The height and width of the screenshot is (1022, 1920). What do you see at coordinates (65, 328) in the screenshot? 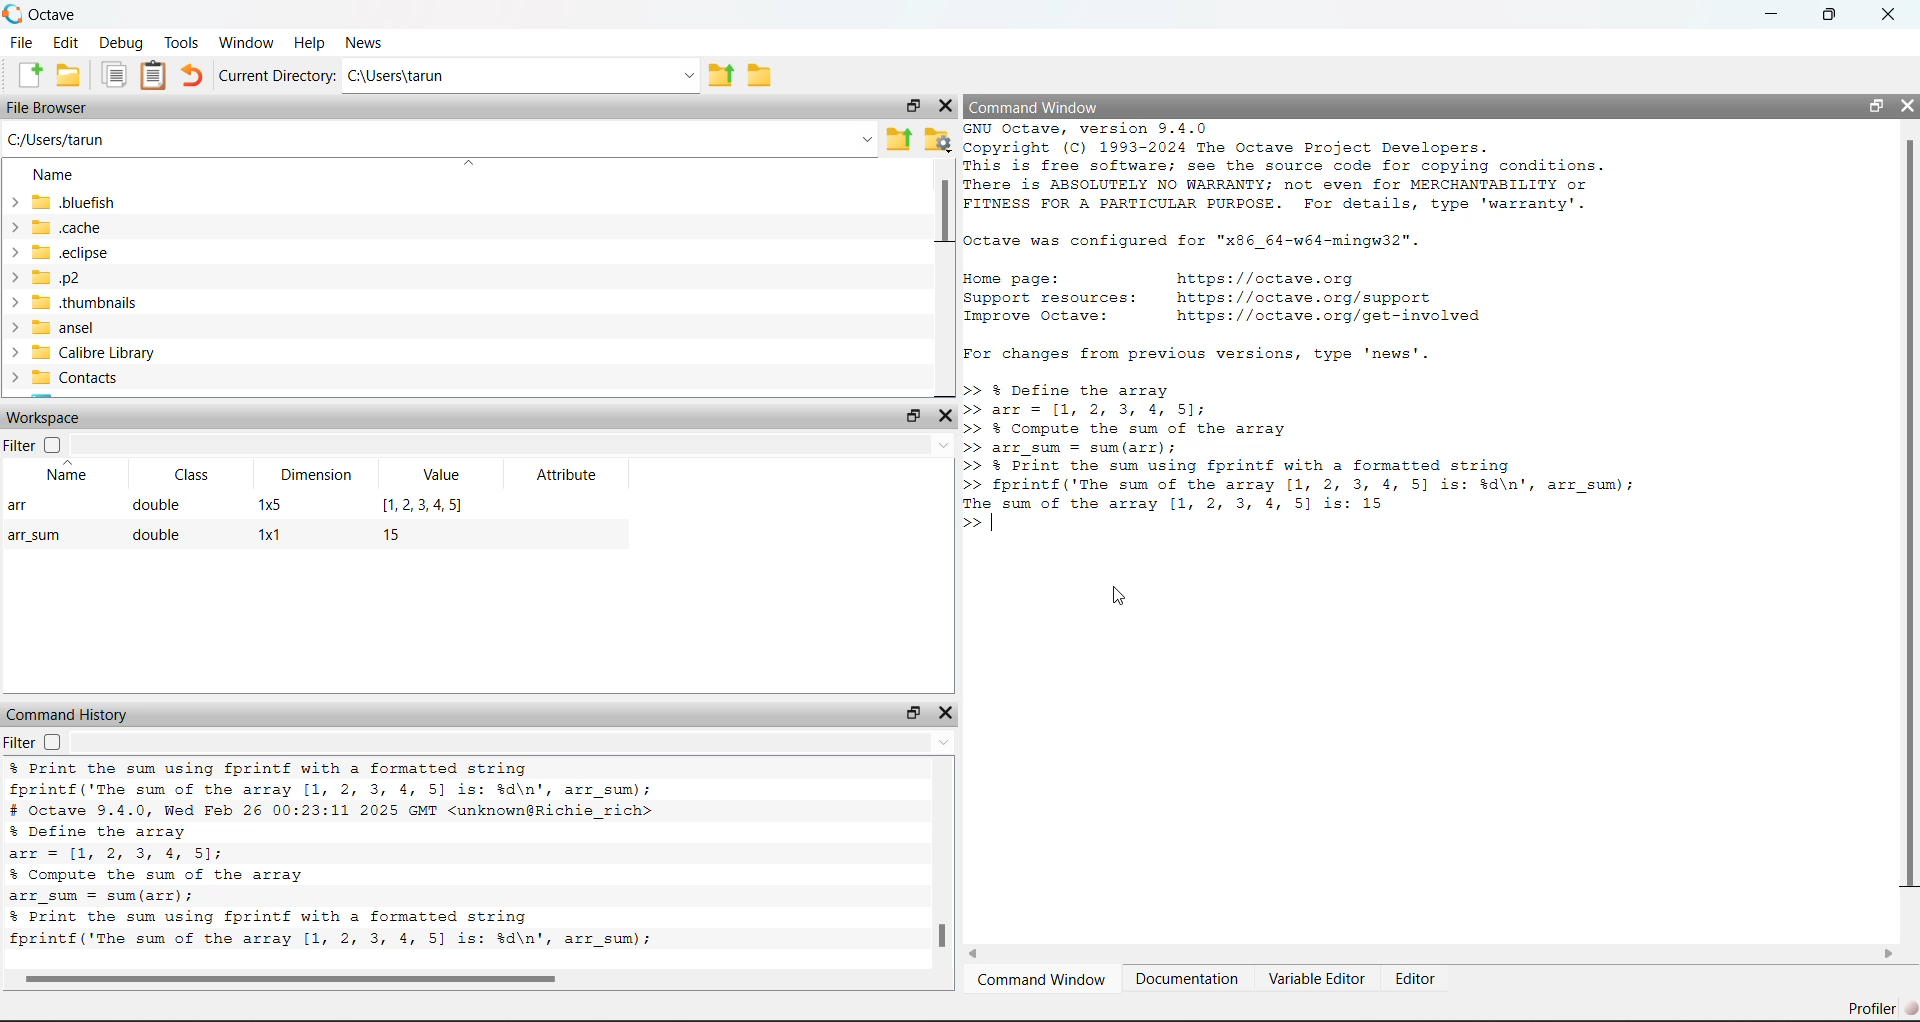
I see `ansel` at bounding box center [65, 328].